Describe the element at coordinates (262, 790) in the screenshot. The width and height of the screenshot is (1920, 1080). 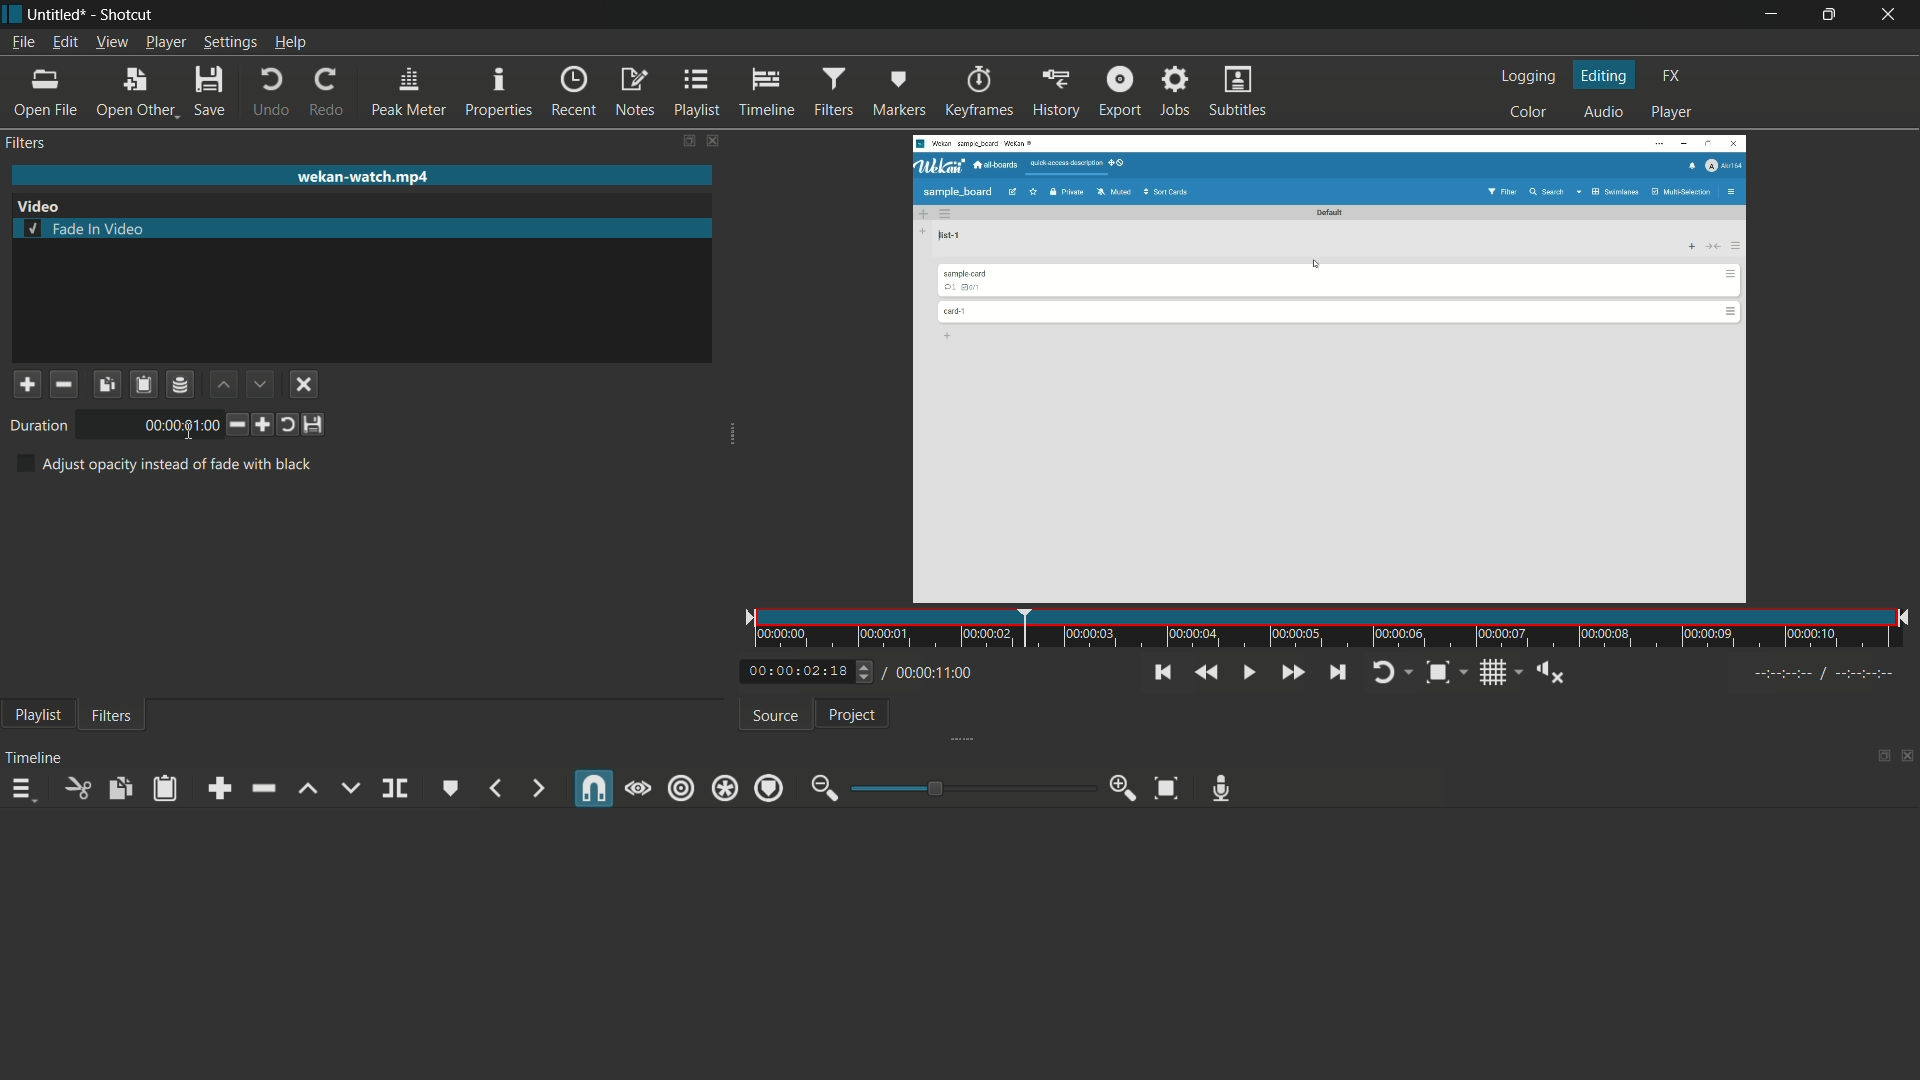
I see `ripple delete` at that location.